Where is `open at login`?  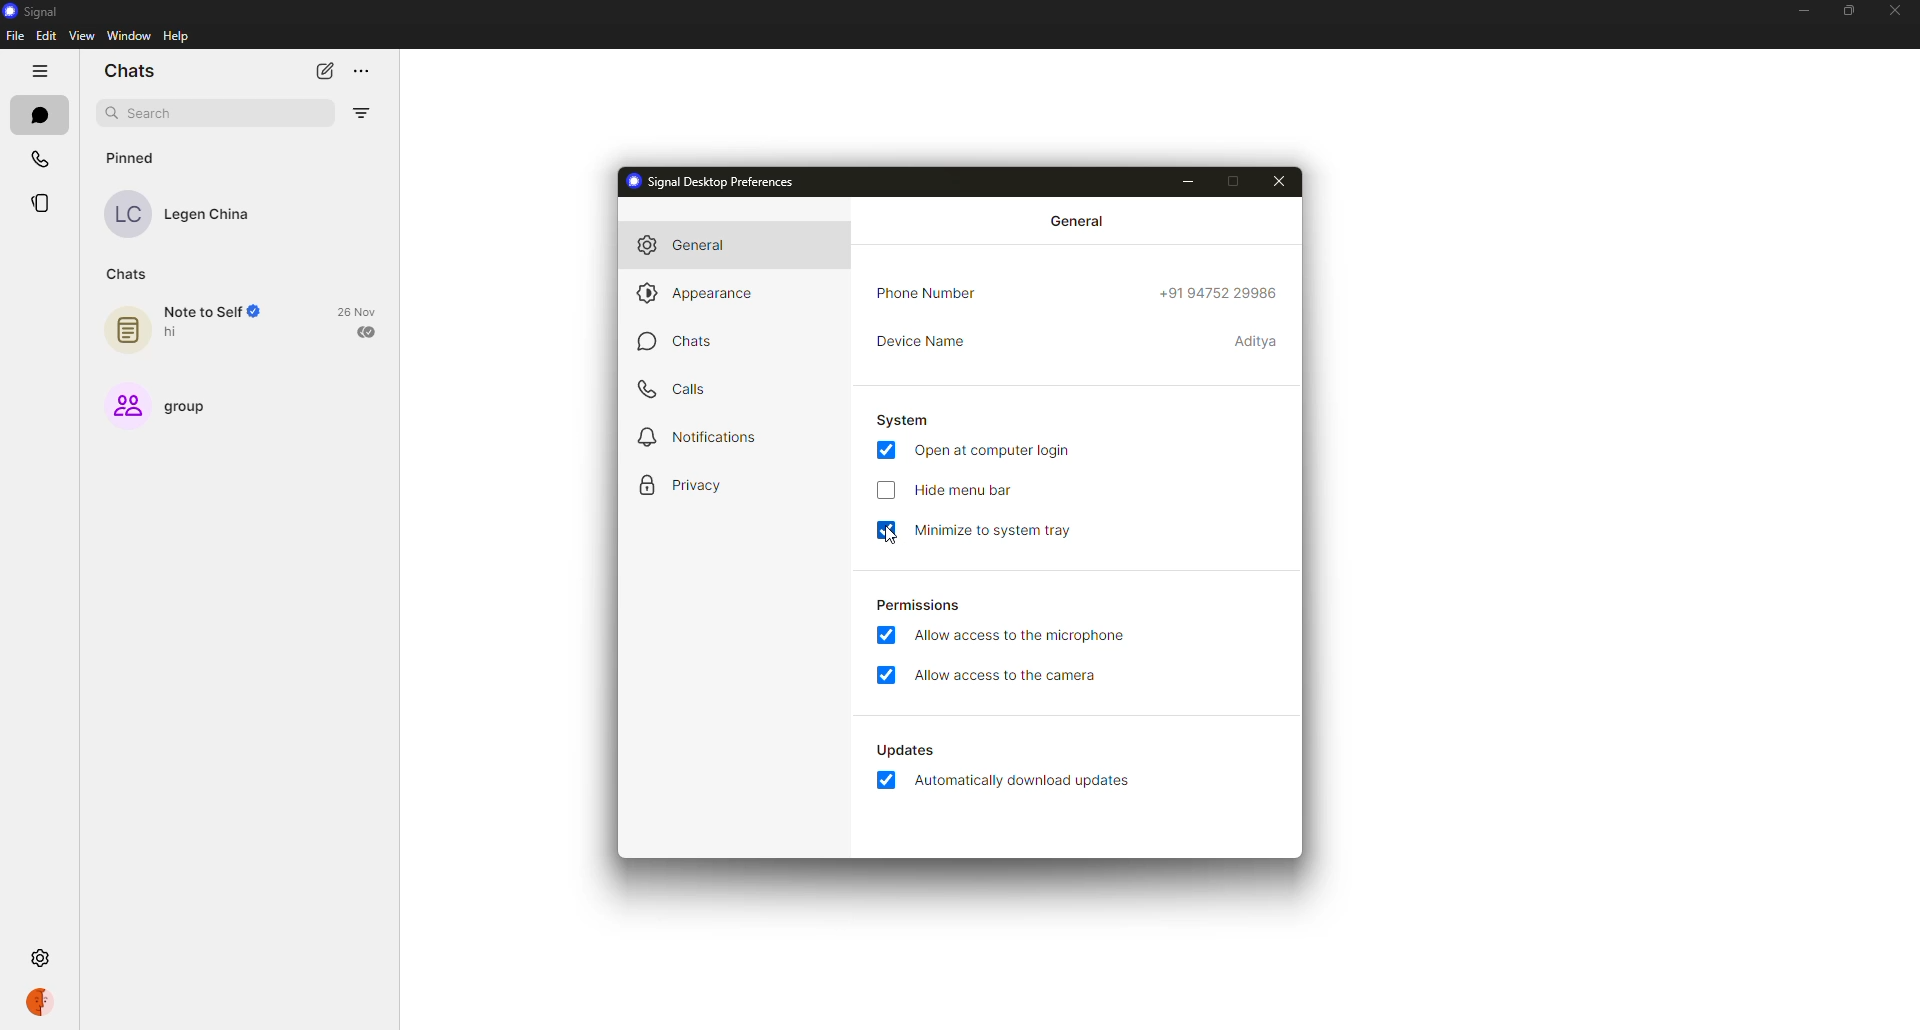
open at login is located at coordinates (998, 452).